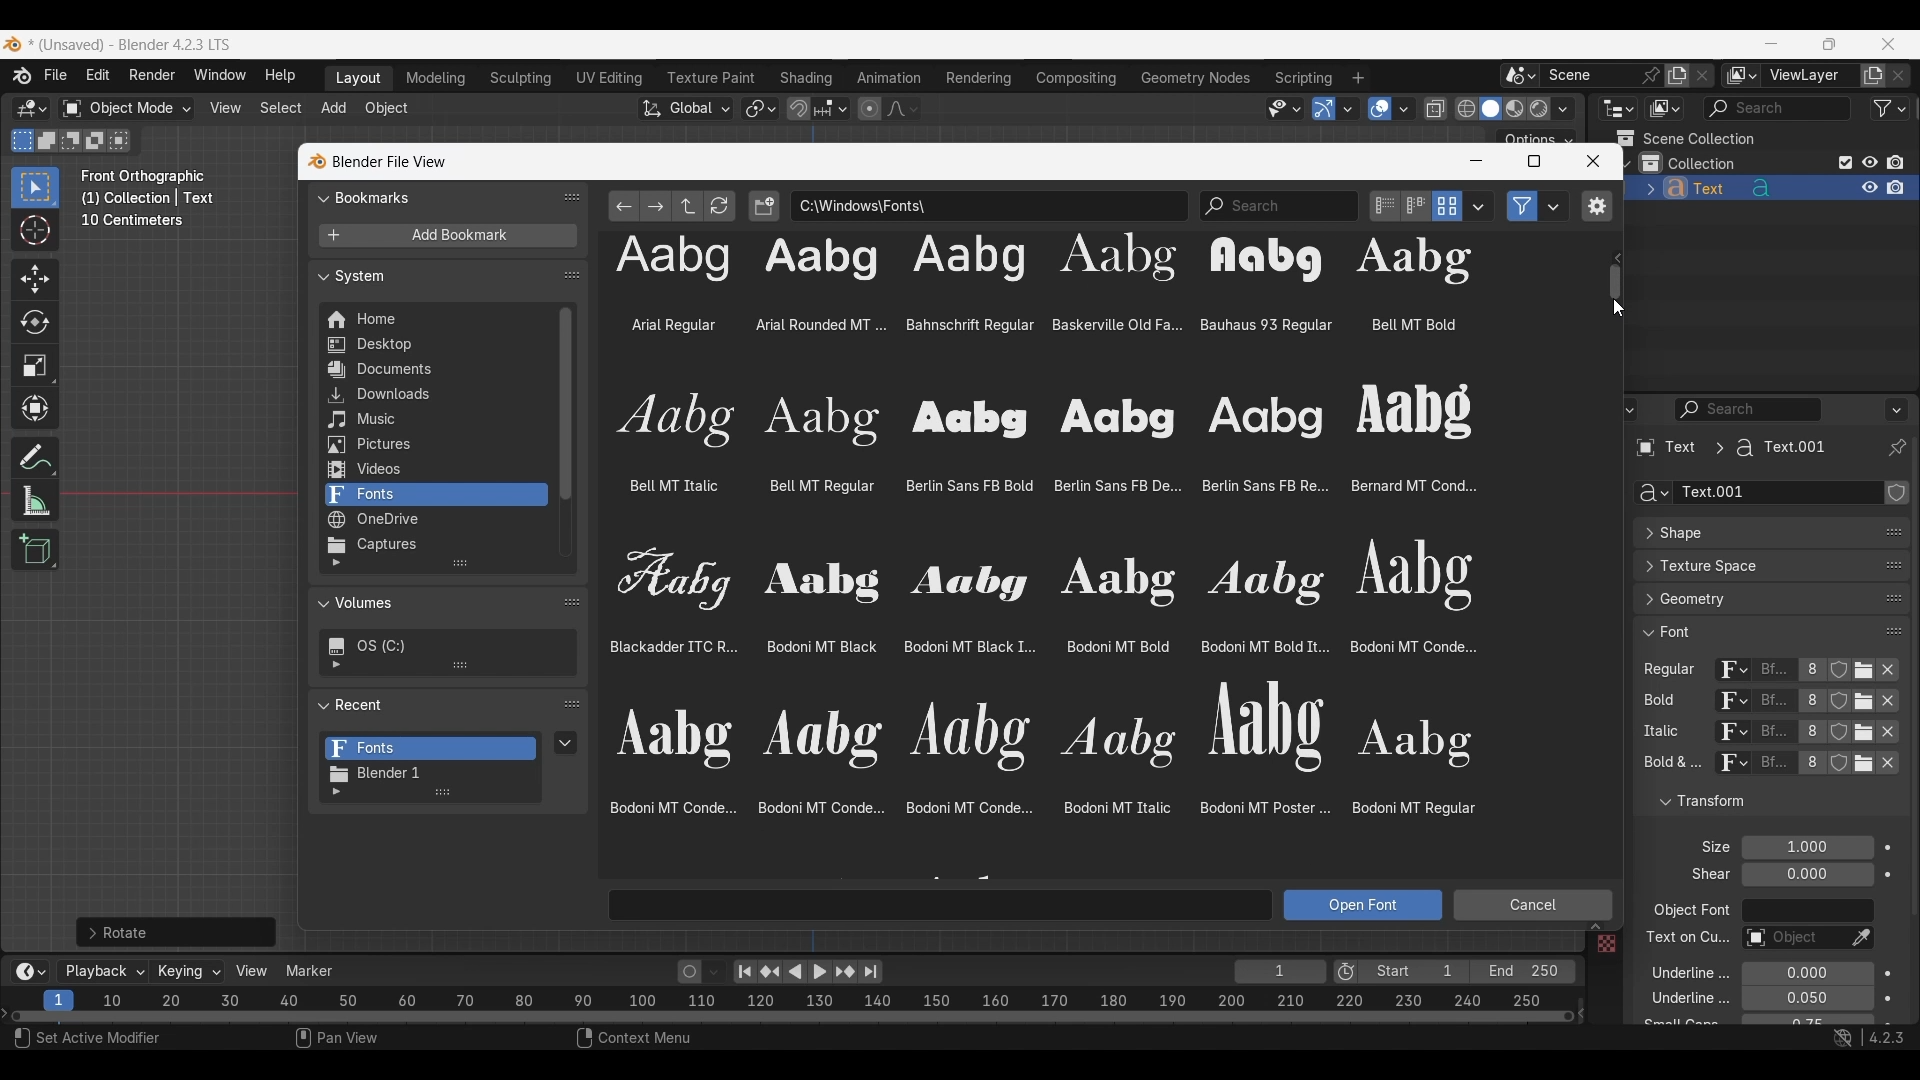 This screenshot has height=1080, width=1920. I want to click on Display mode, so click(1664, 109).